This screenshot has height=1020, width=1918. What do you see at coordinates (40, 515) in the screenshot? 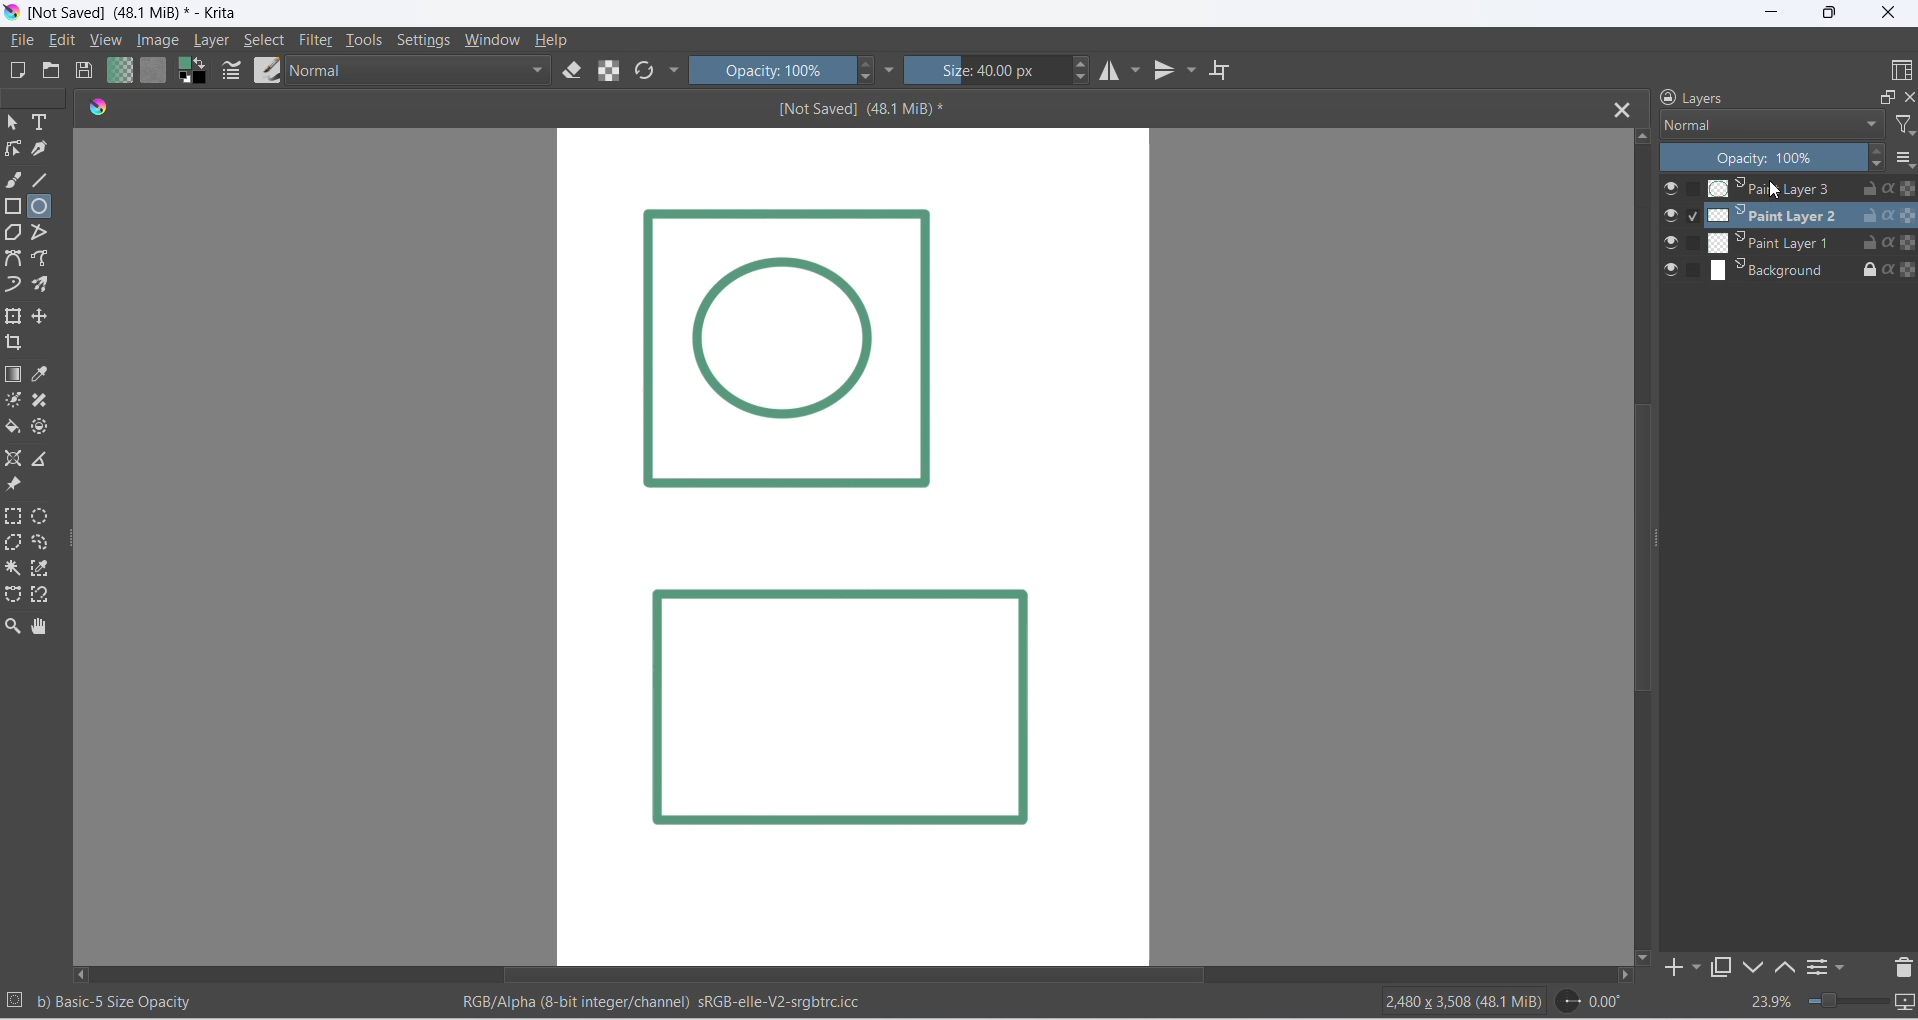
I see `elliptical selection tool` at bounding box center [40, 515].